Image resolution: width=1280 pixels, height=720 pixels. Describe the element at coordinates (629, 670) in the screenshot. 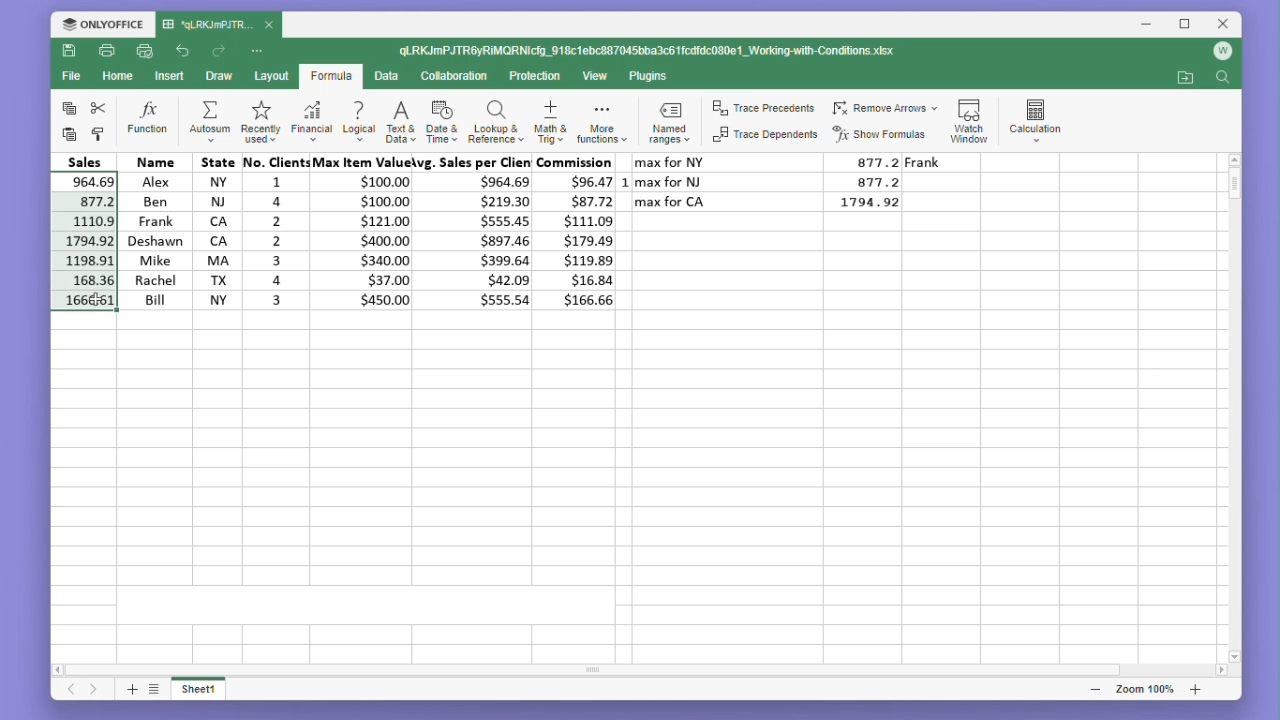

I see `Horizontal scroll bar` at that location.